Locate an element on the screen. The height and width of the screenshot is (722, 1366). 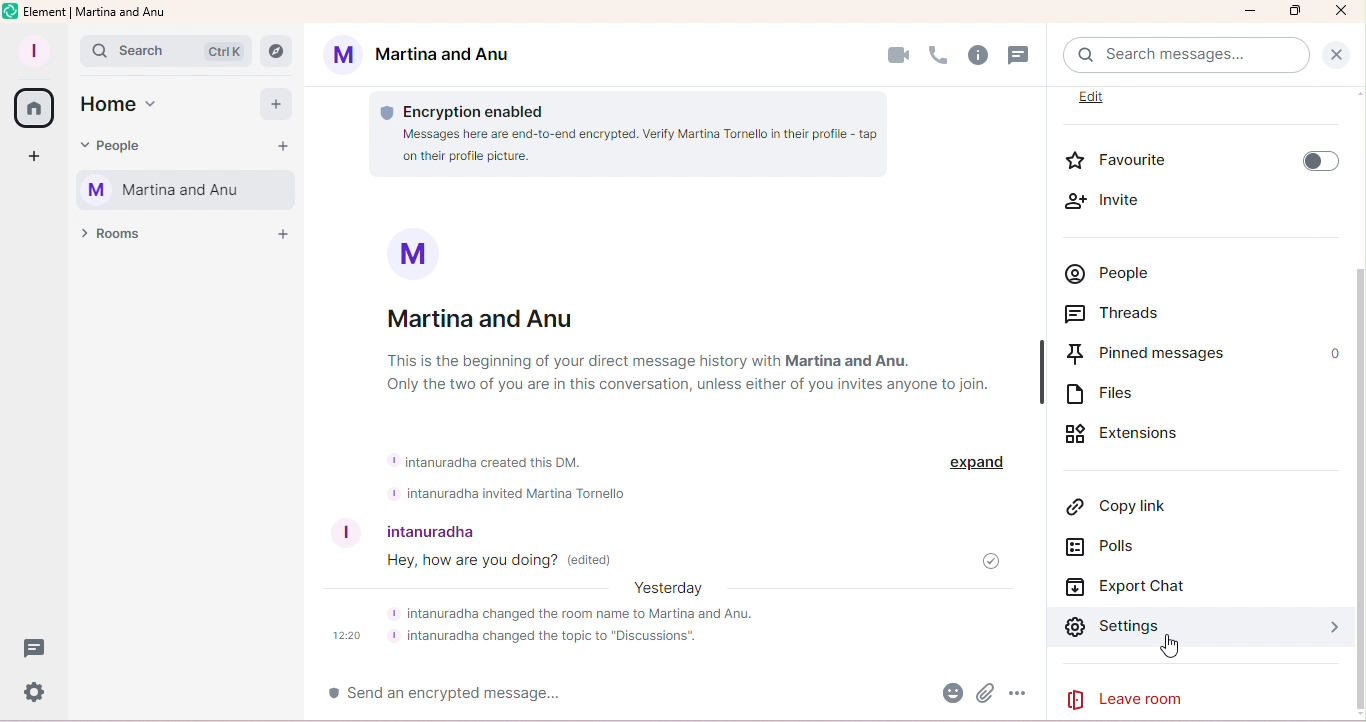
intanuradha created this DM. is located at coordinates (488, 460).